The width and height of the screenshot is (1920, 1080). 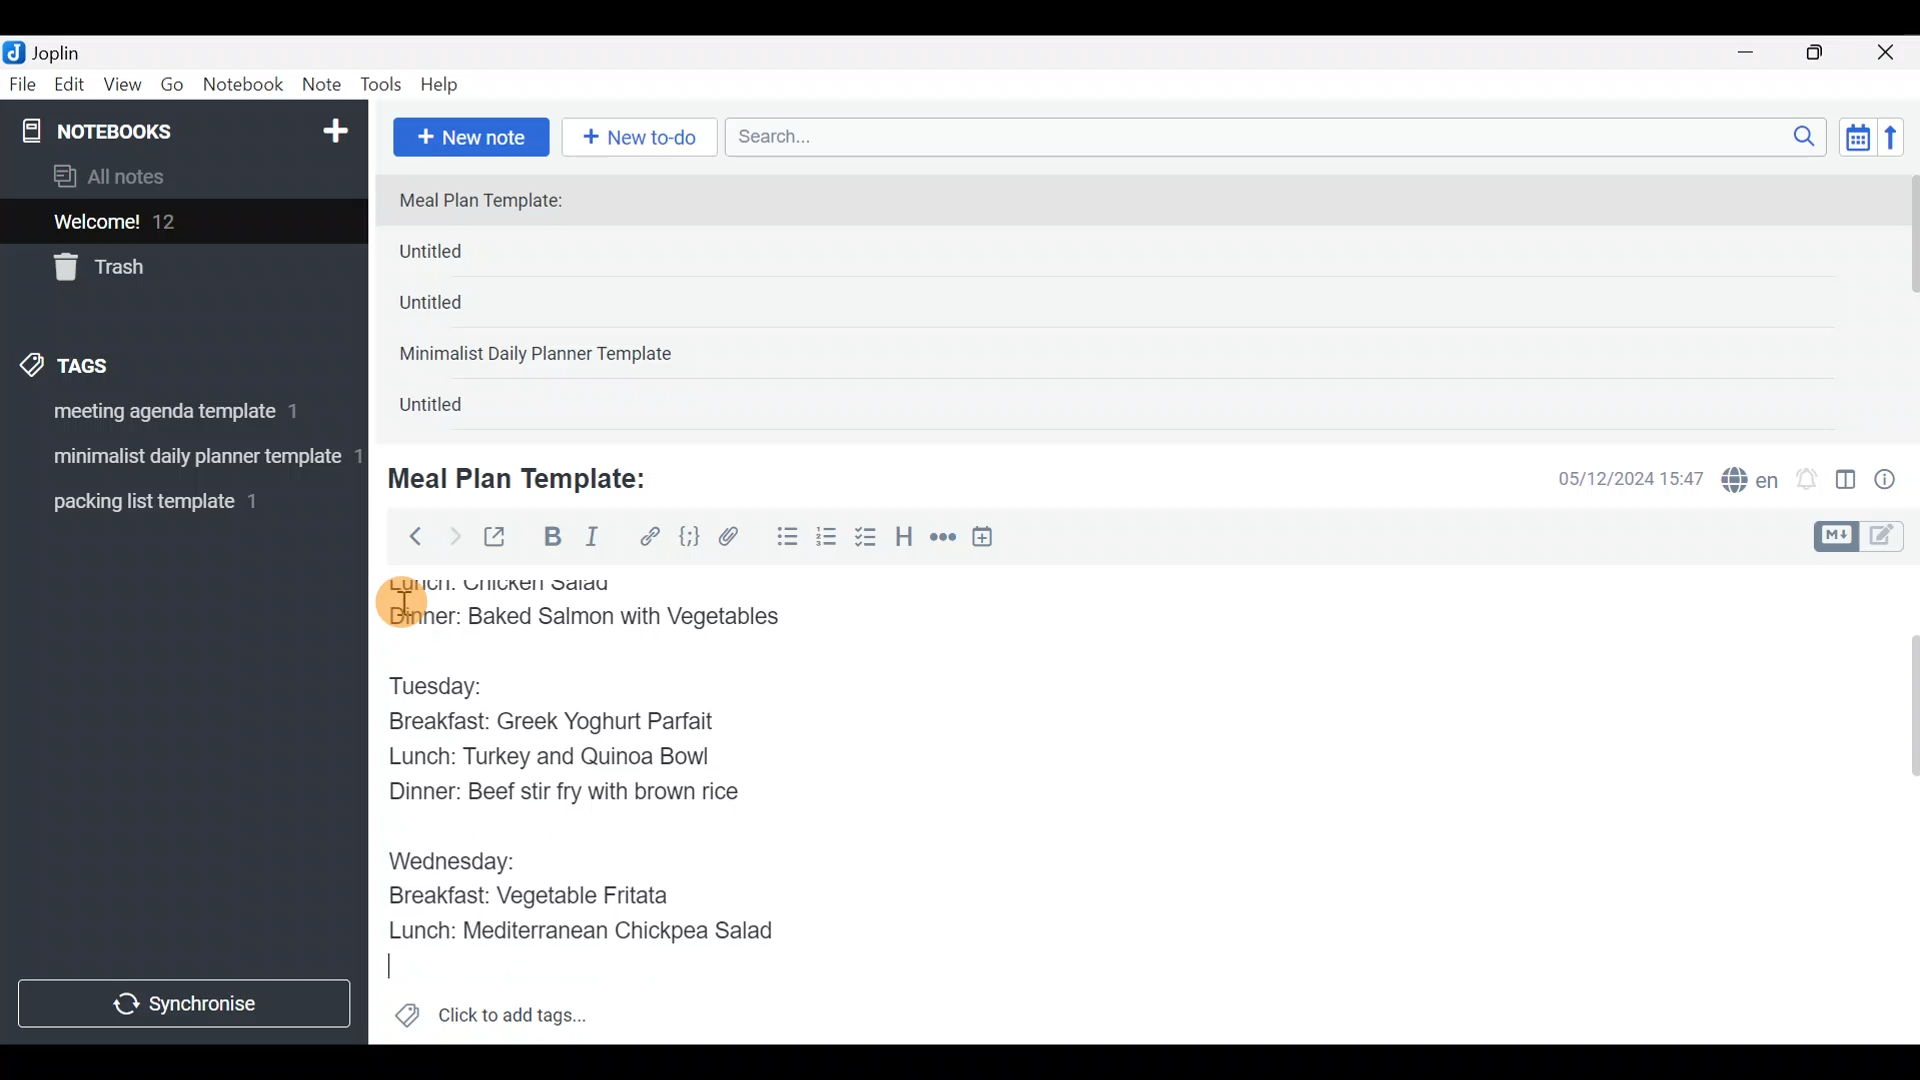 I want to click on Help, so click(x=447, y=81).